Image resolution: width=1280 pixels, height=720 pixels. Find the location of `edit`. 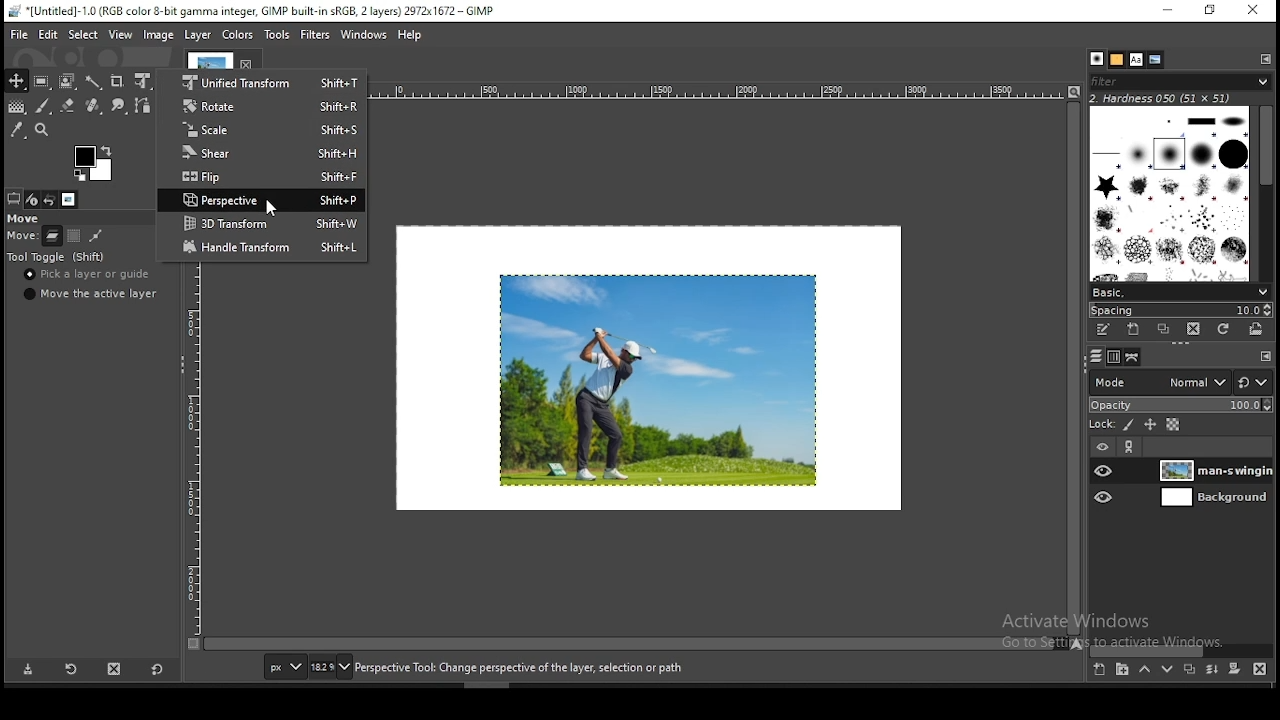

edit is located at coordinates (48, 34).